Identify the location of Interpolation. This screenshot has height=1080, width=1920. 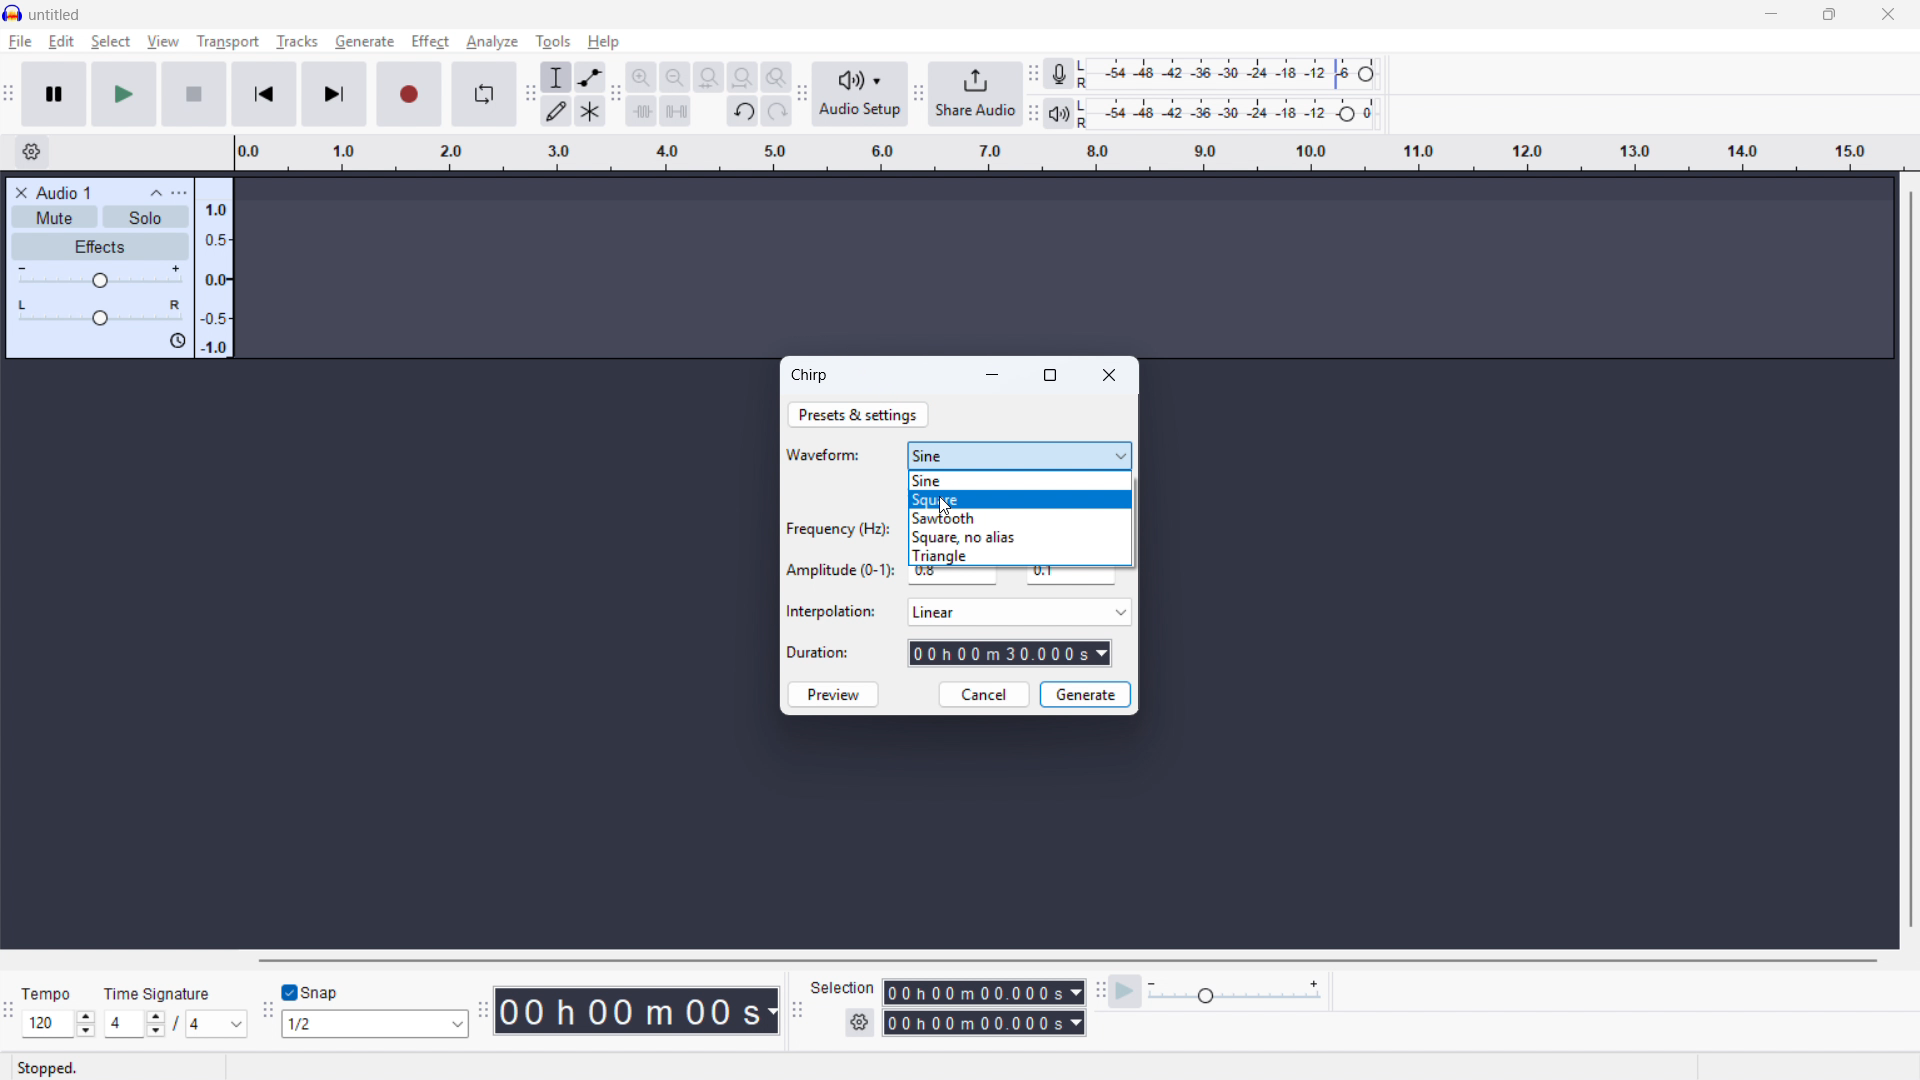
(834, 609).